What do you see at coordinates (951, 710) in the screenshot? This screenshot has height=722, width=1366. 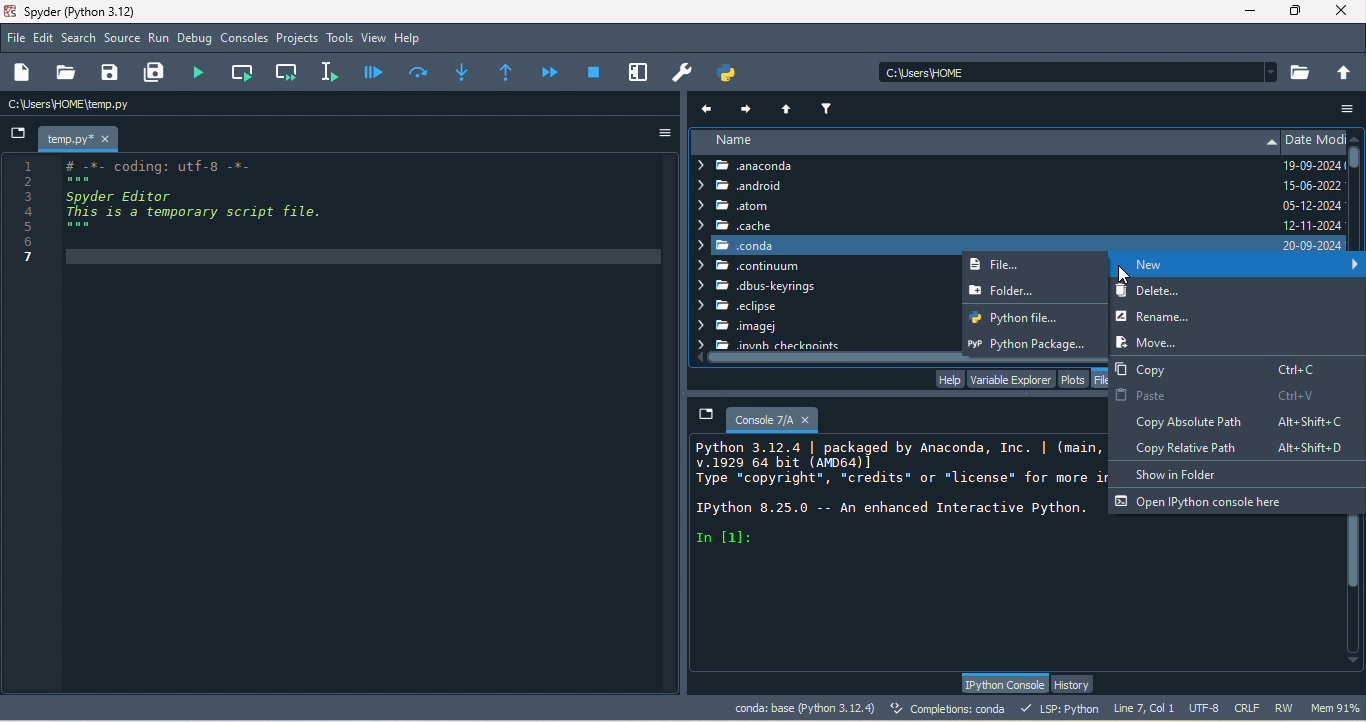 I see `completions conda` at bounding box center [951, 710].